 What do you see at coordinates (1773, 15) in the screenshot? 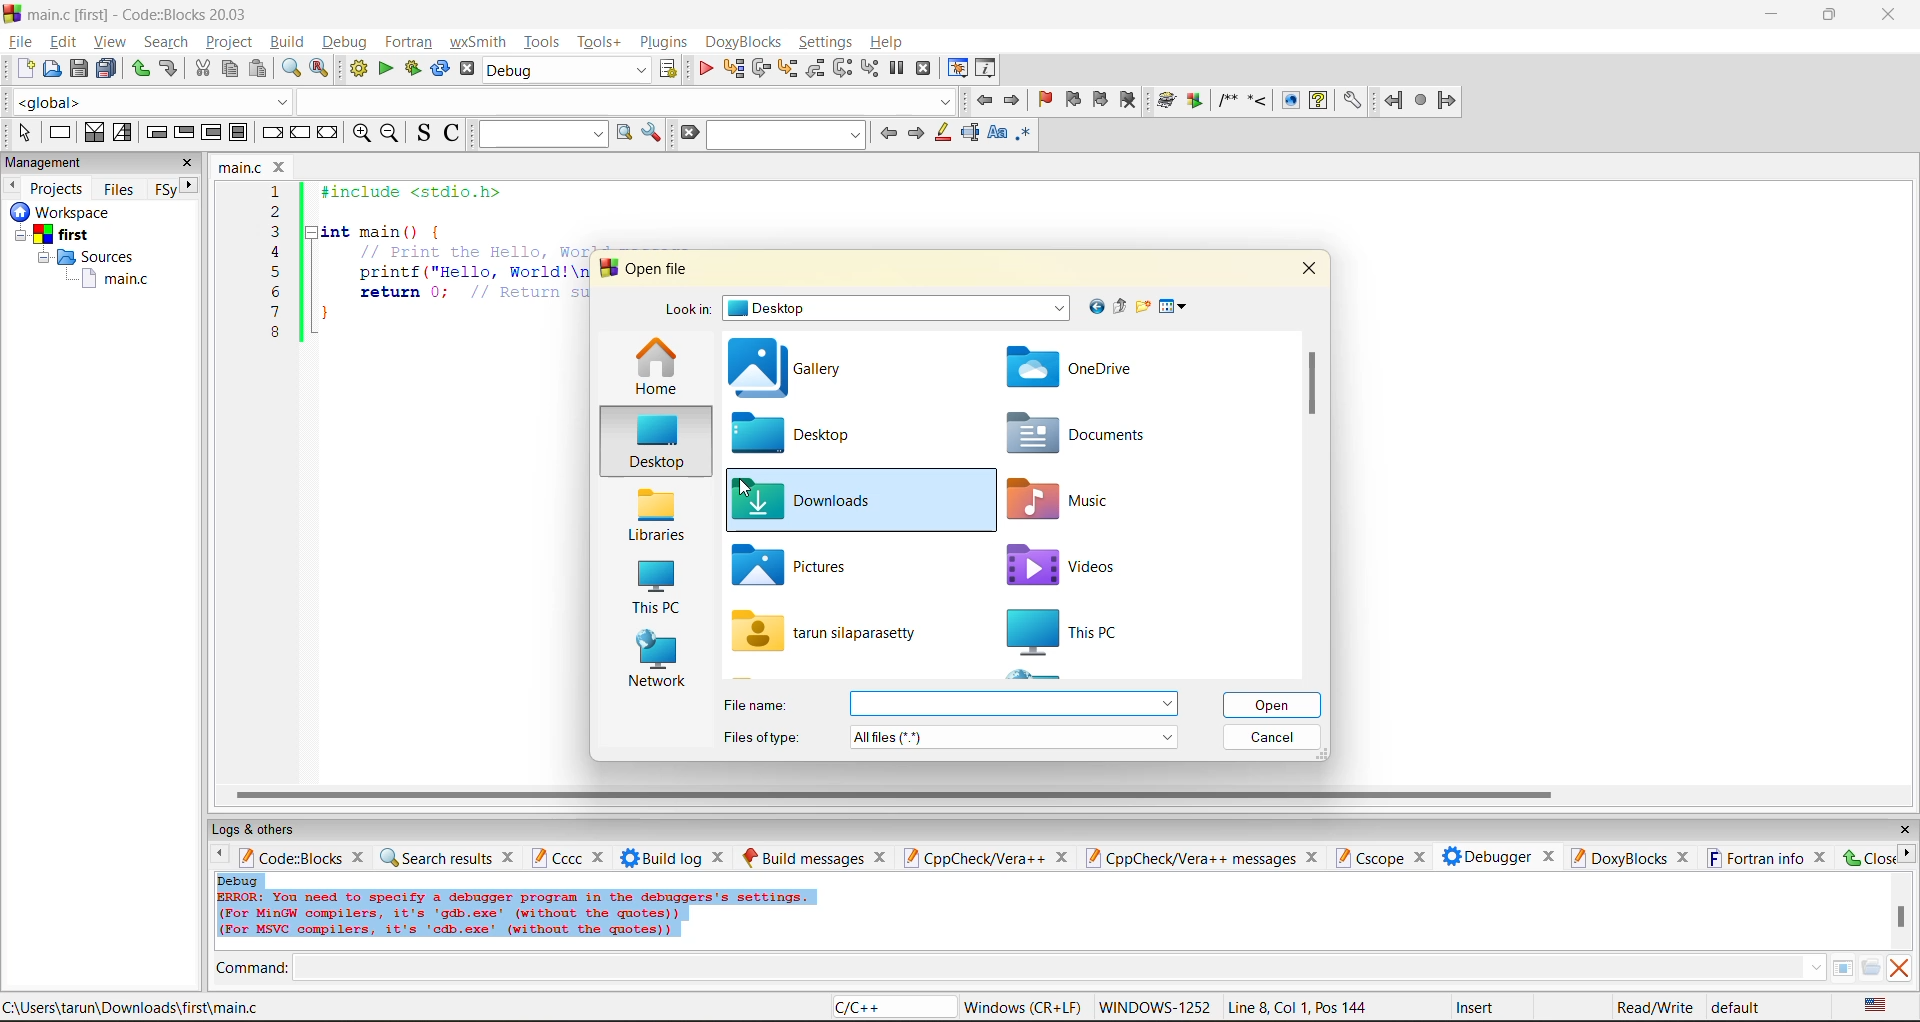
I see `minimize` at bounding box center [1773, 15].